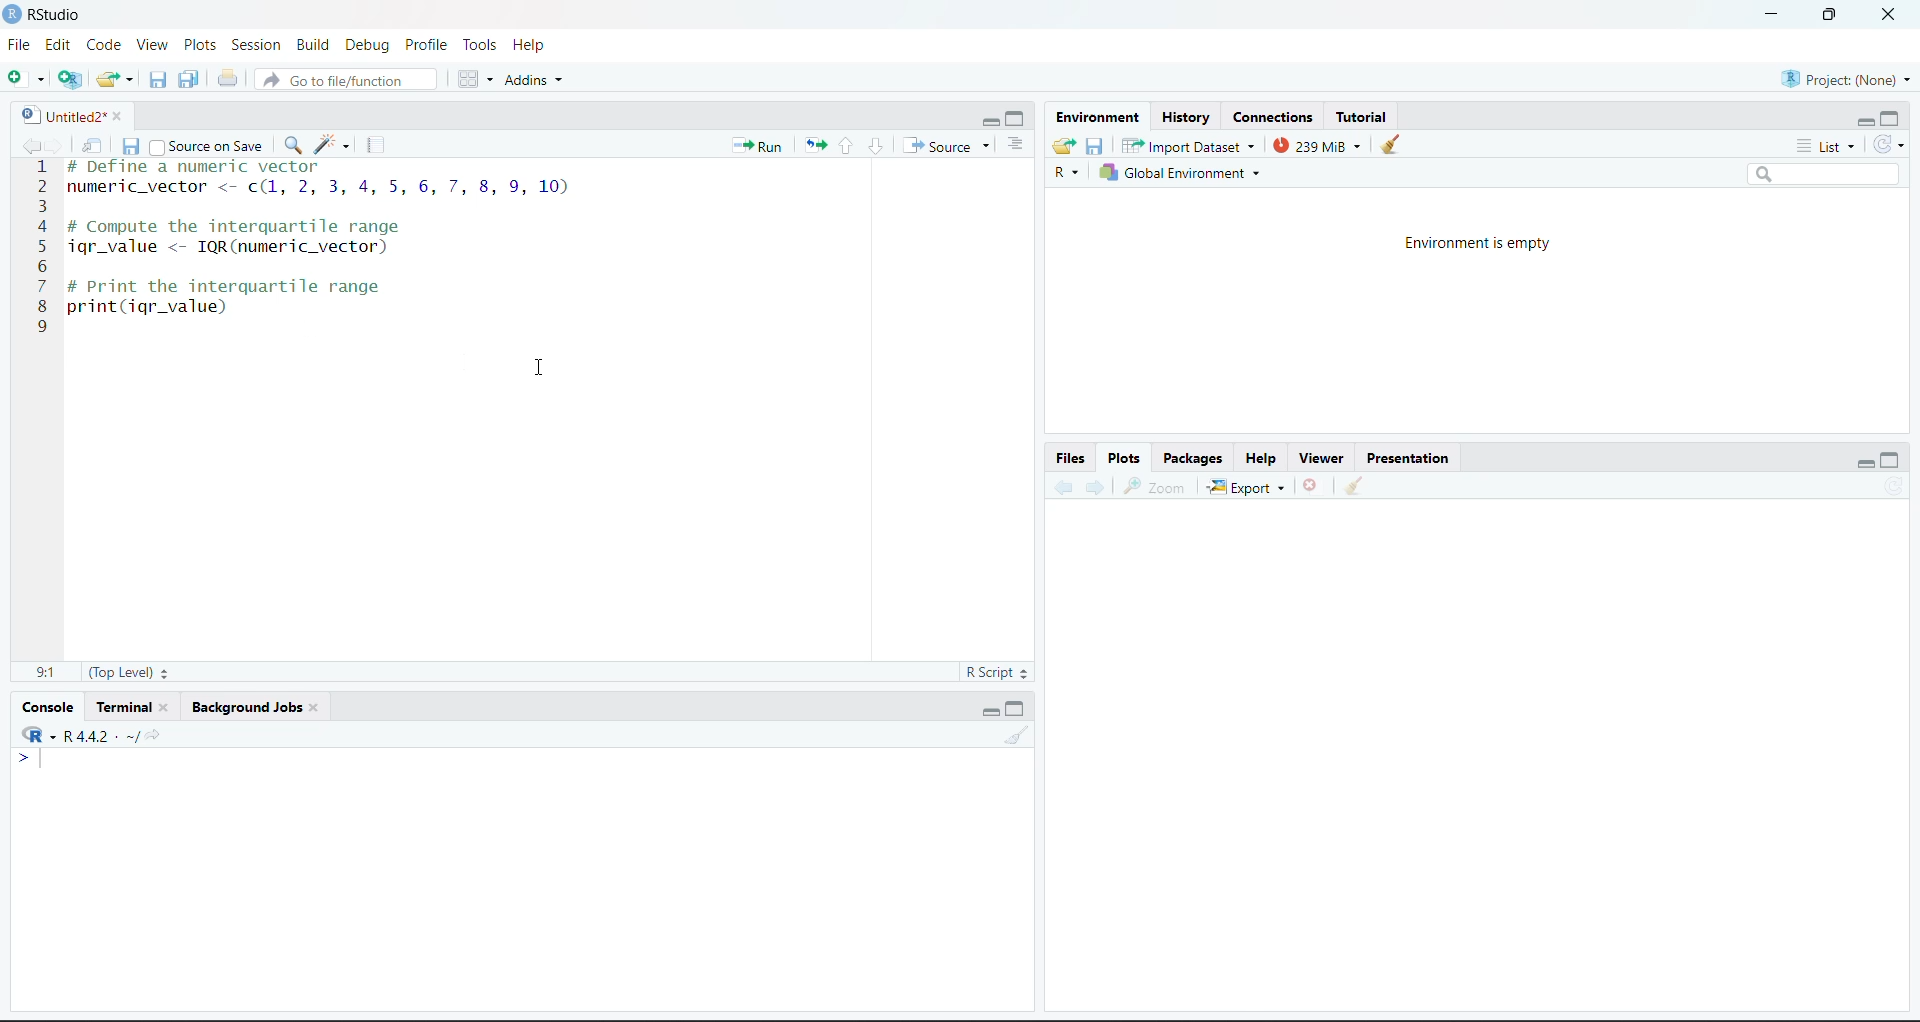 The width and height of the screenshot is (1920, 1022). I want to click on History, so click(1186, 118).